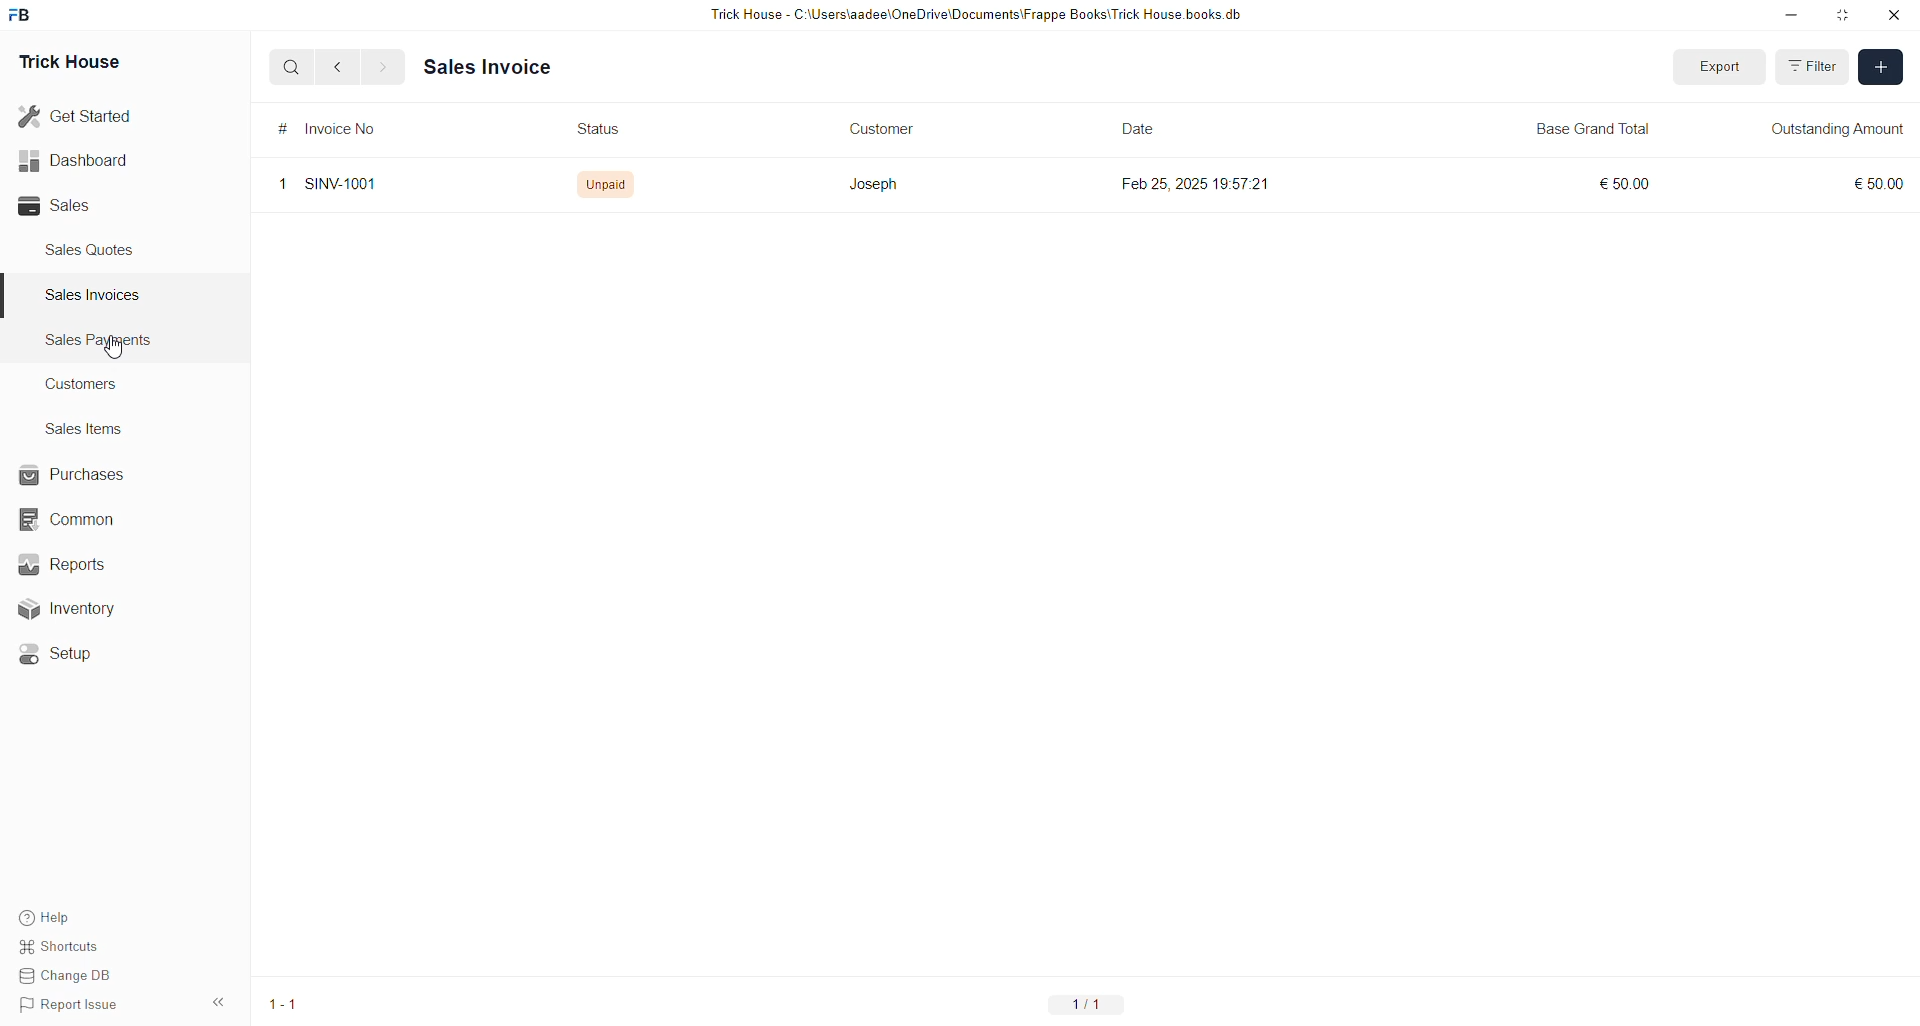  Describe the element at coordinates (65, 657) in the screenshot. I see `Setup` at that location.